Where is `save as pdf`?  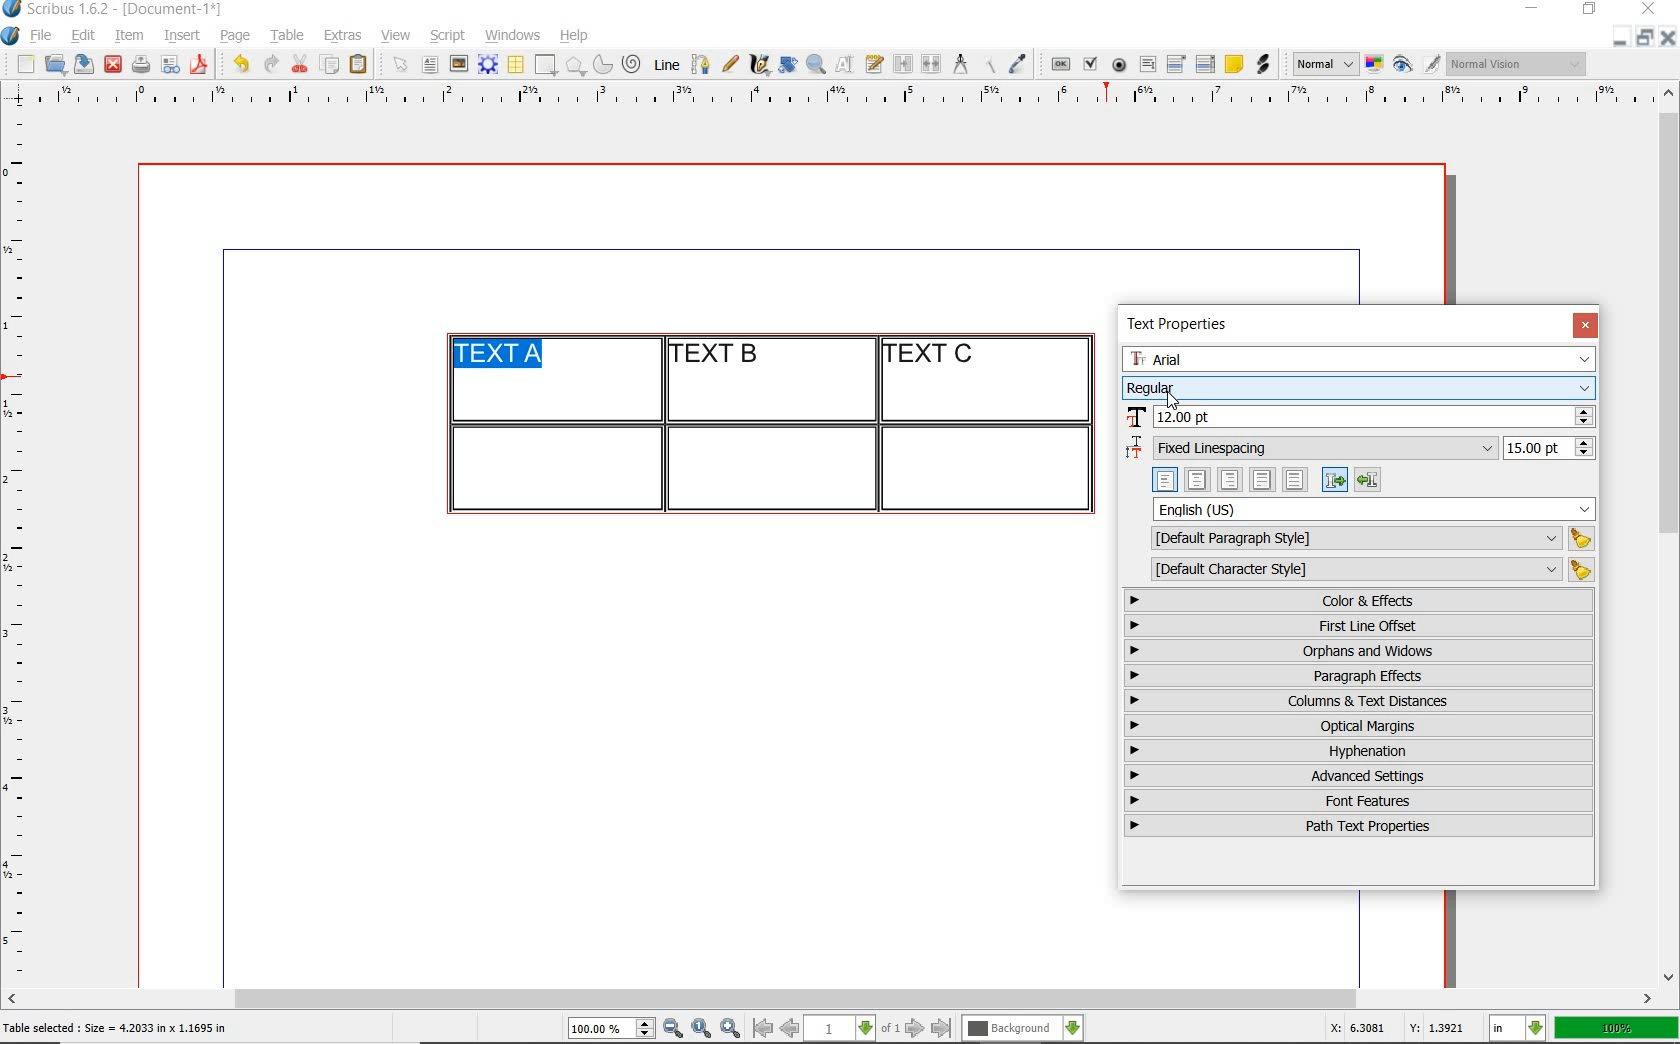
save as pdf is located at coordinates (202, 64).